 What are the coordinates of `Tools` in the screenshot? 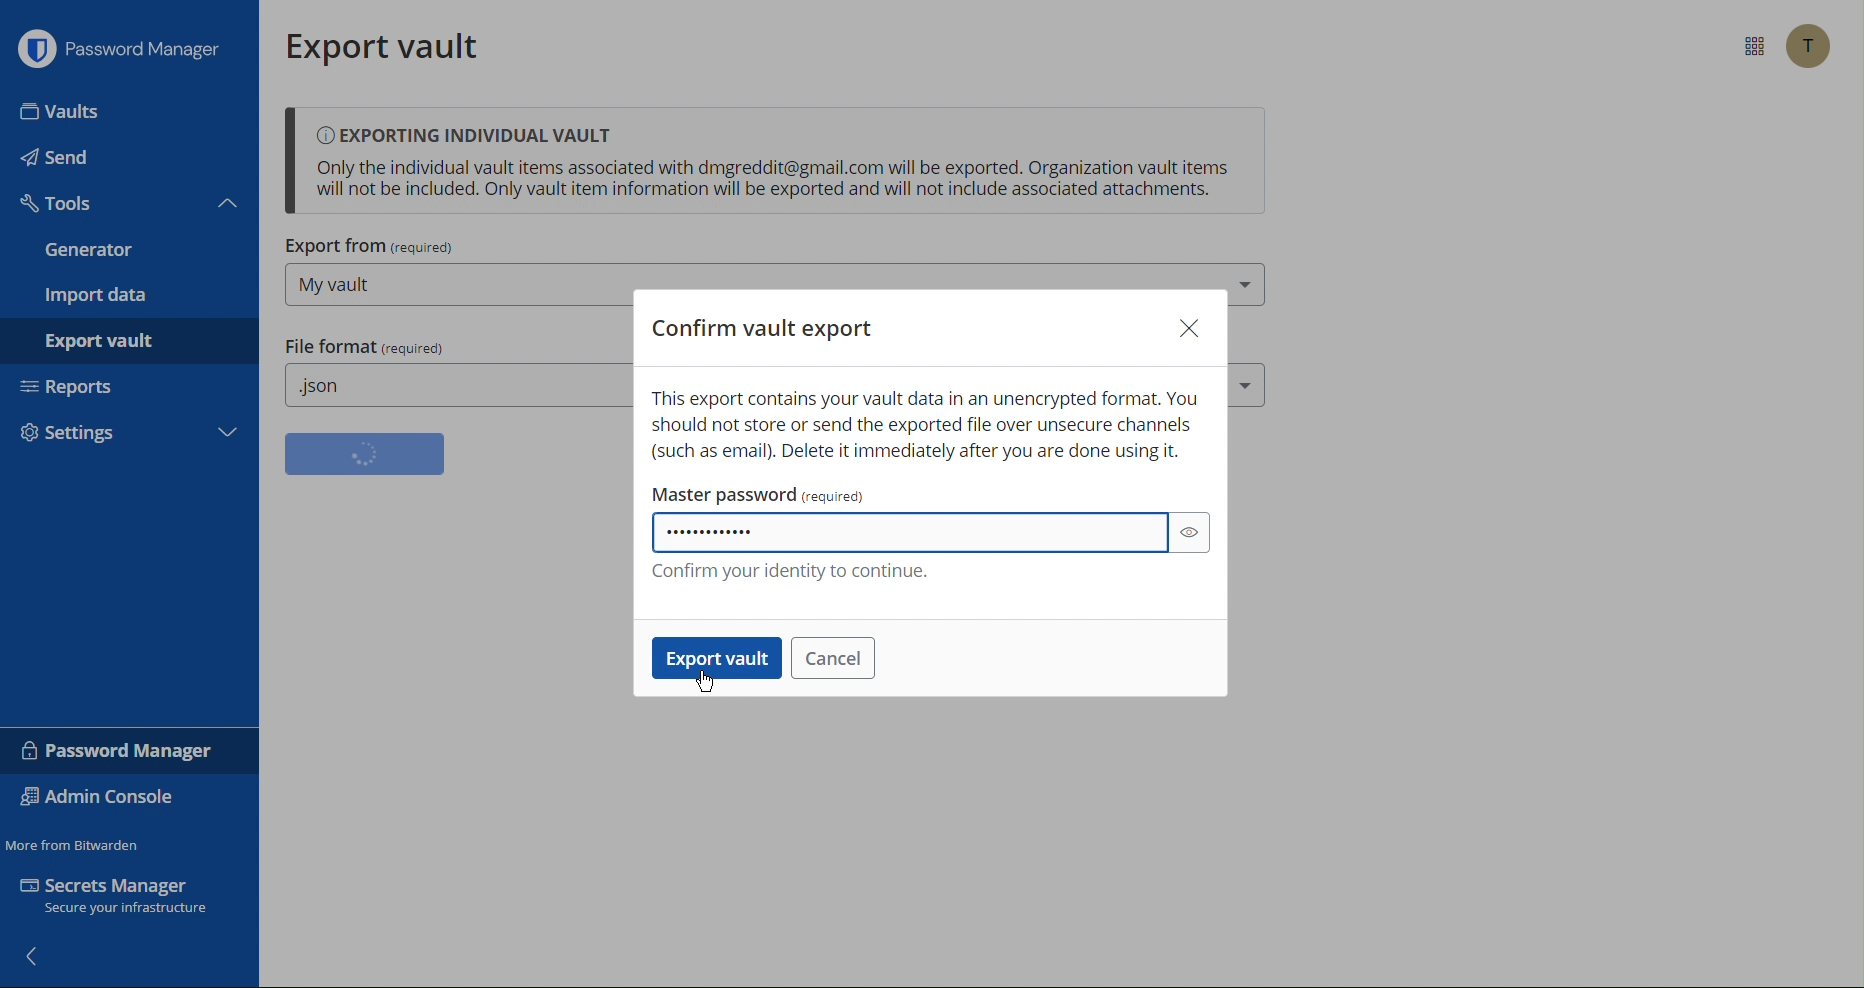 It's located at (129, 205).